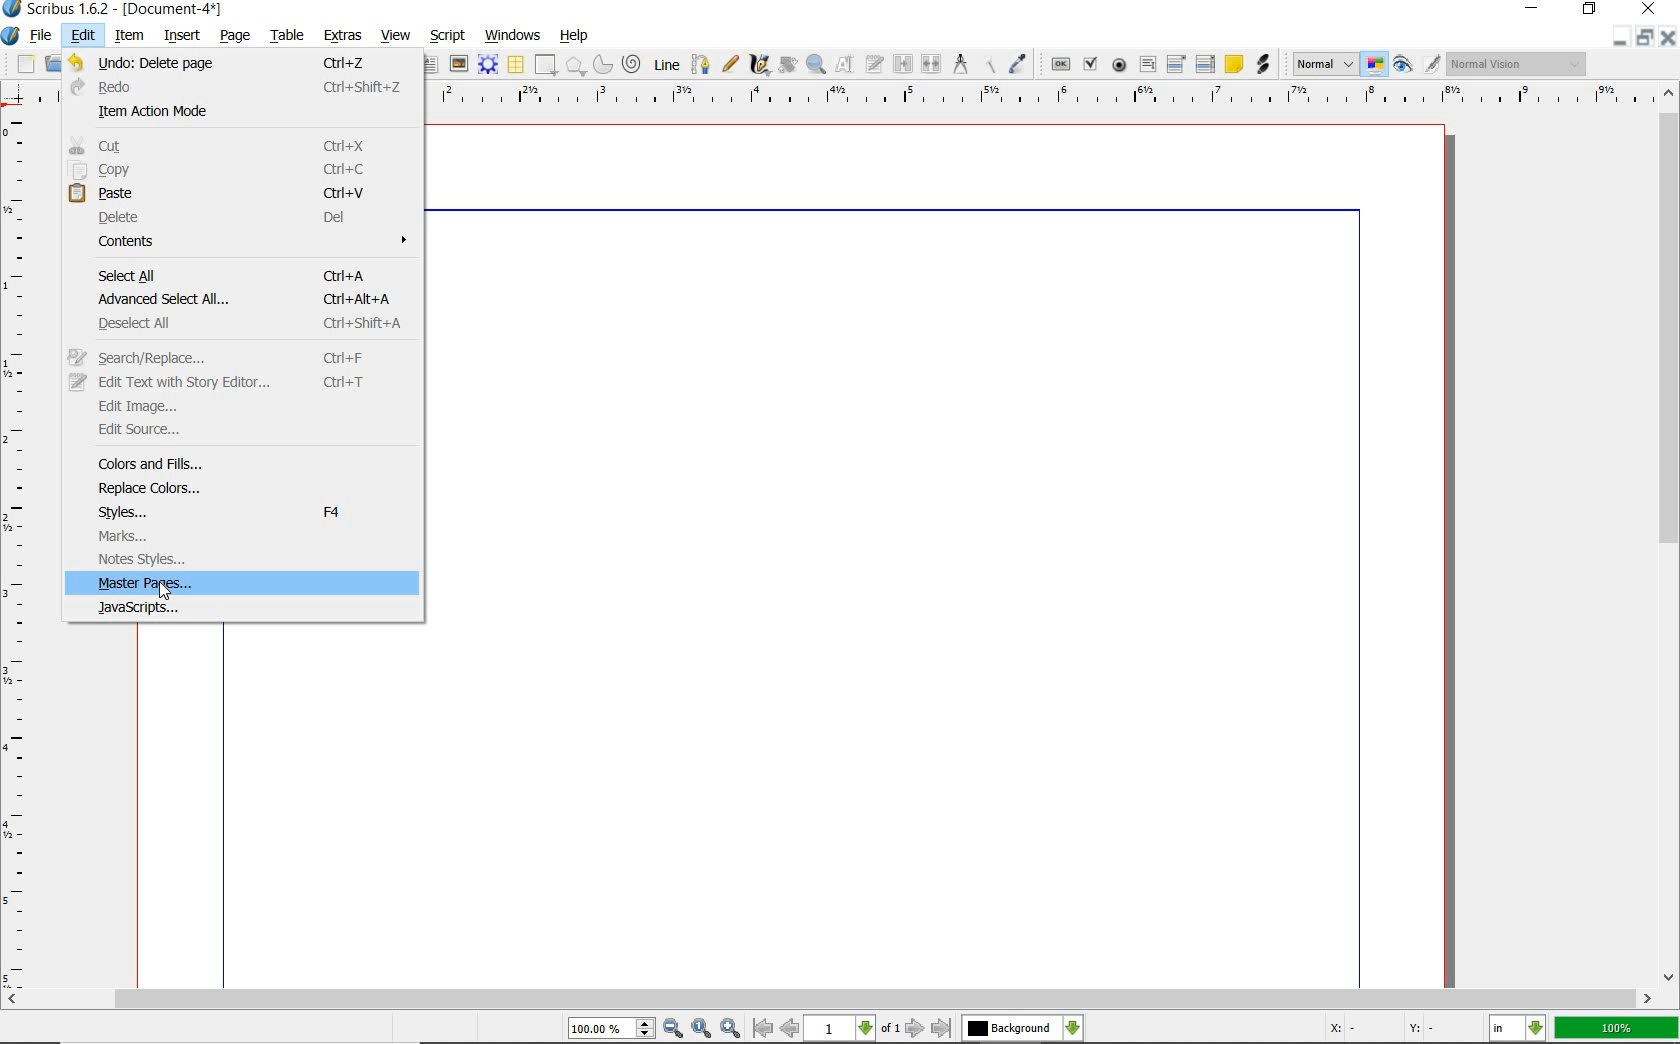 This screenshot has height=1044, width=1680. I want to click on pdf push button, so click(1057, 63).